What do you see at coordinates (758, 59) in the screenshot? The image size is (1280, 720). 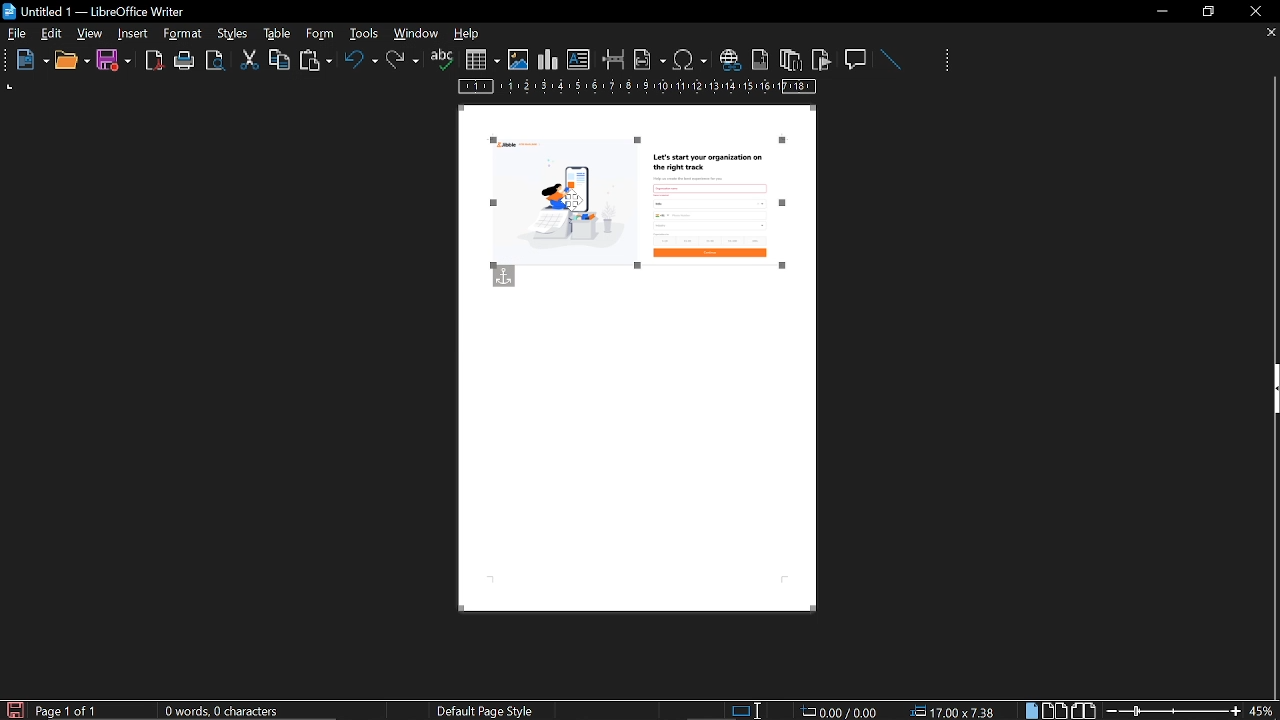 I see `insert footnote` at bounding box center [758, 59].